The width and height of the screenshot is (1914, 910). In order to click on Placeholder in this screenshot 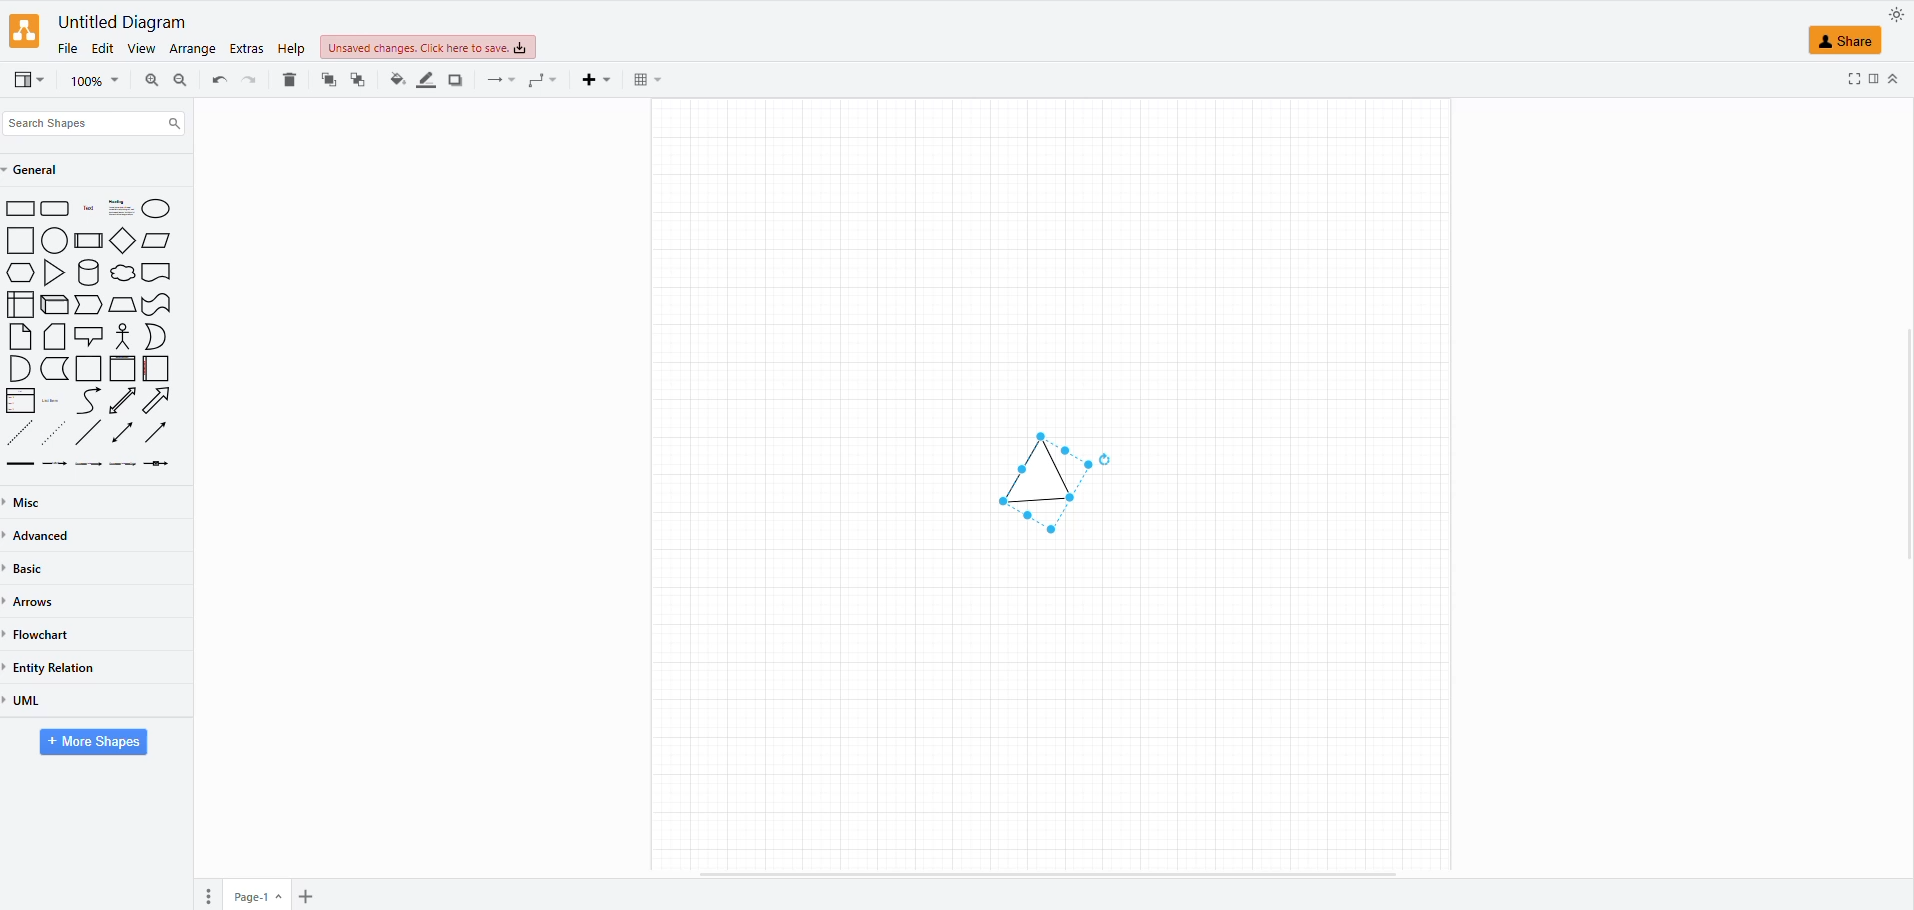, I will do `click(52, 401)`.